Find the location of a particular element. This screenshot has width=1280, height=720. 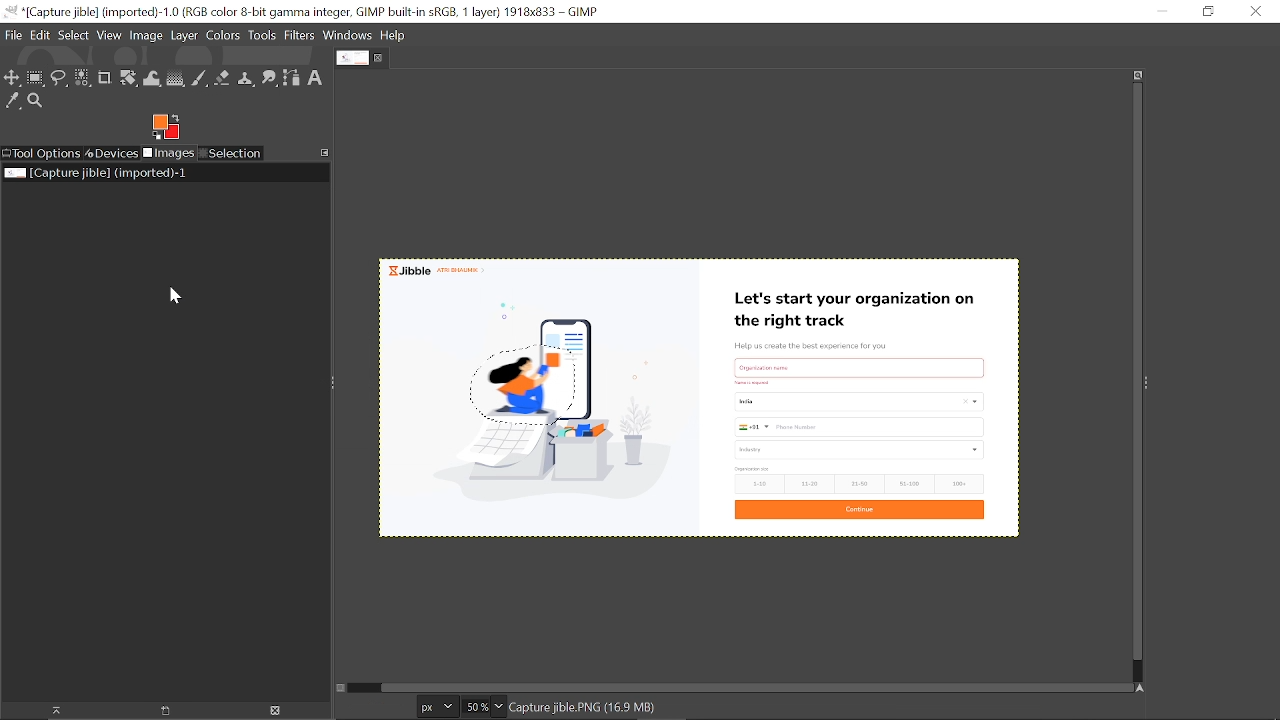

Horizontal scrollbar is located at coordinates (745, 684).